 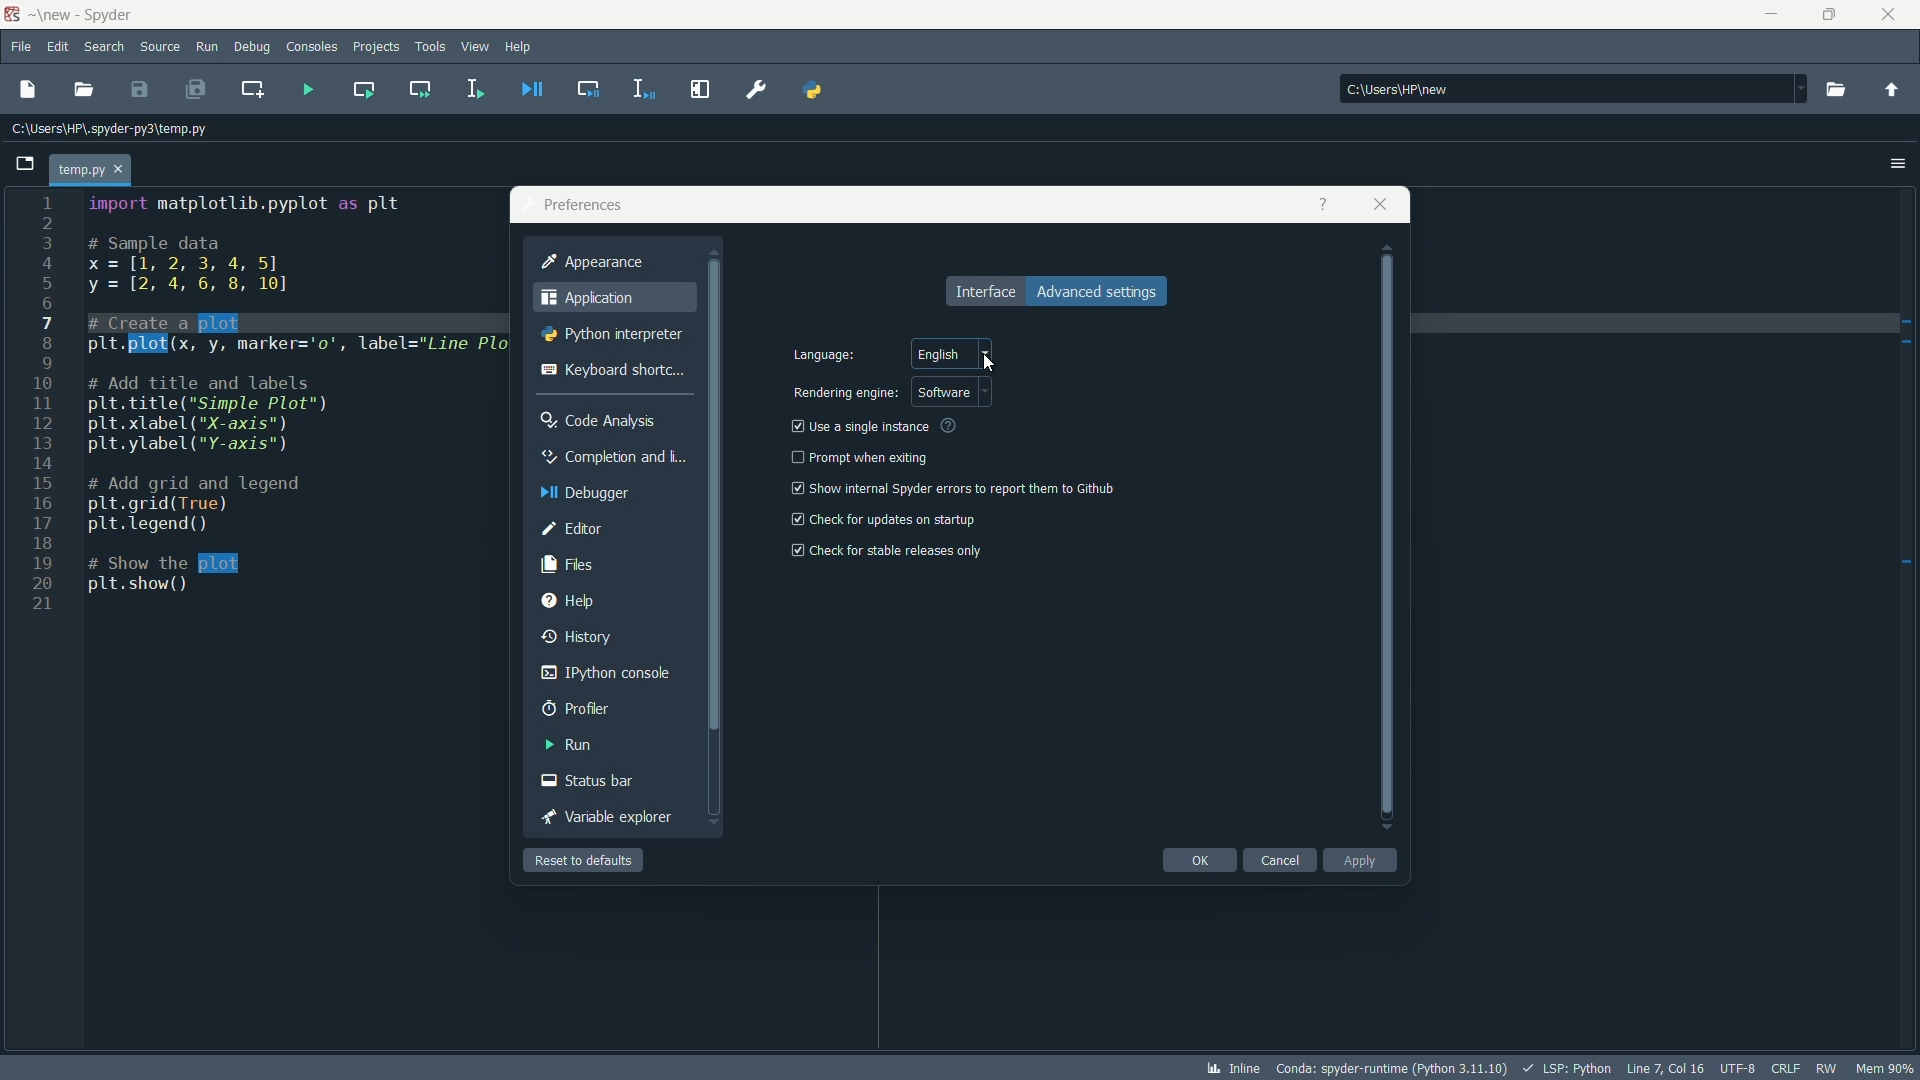 What do you see at coordinates (607, 816) in the screenshot?
I see `variable explorer` at bounding box center [607, 816].